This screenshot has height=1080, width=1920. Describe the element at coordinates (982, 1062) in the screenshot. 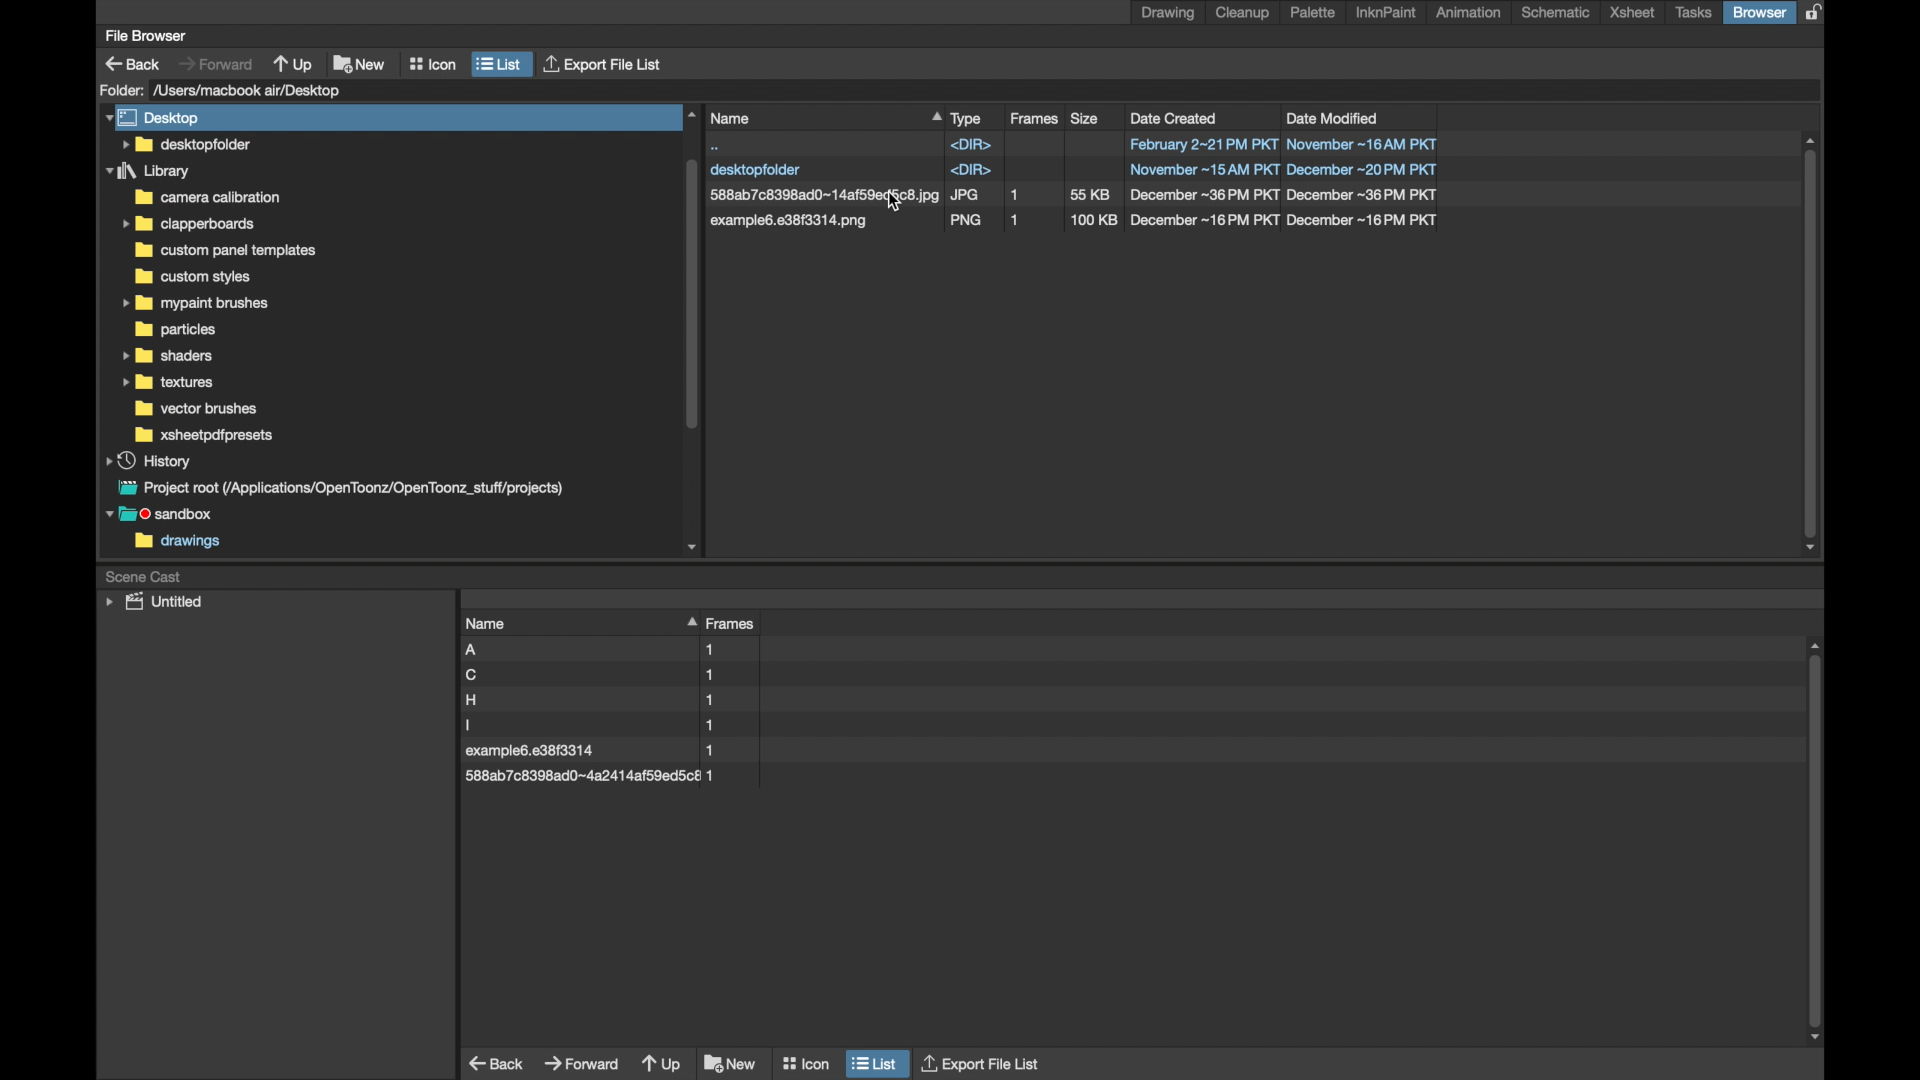

I see `export file list` at that location.